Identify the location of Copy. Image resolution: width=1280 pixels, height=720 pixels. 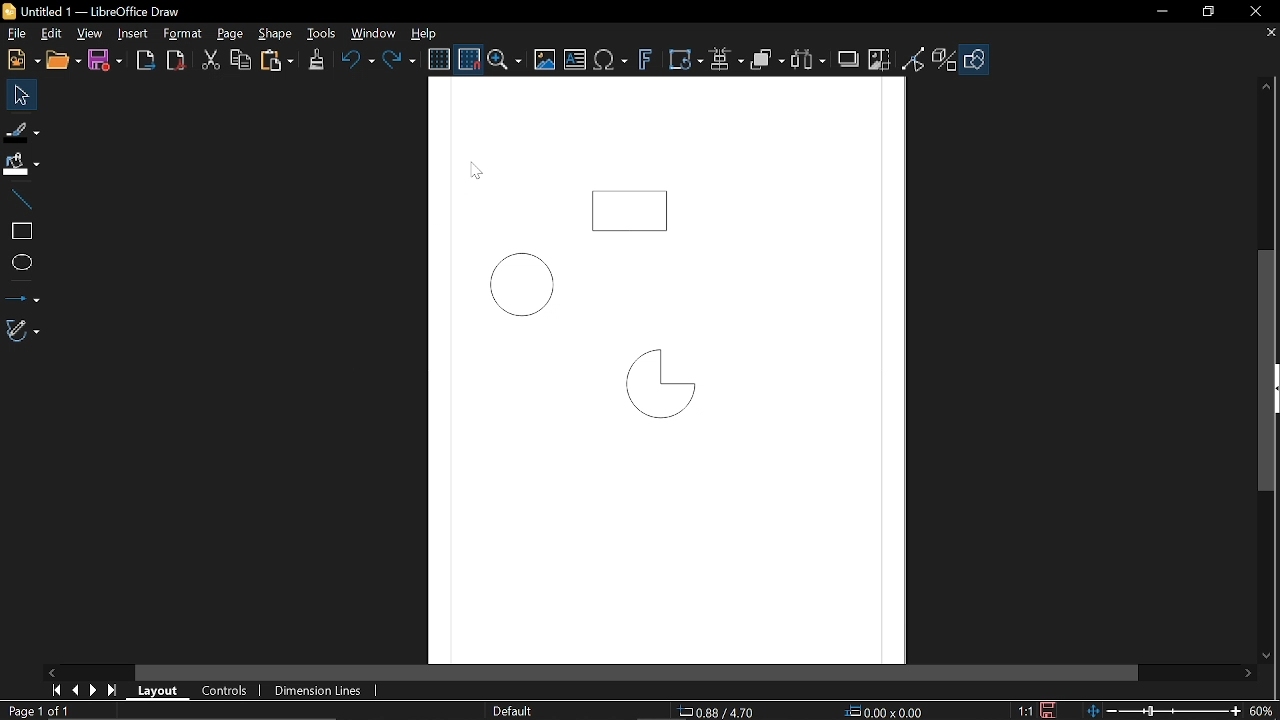
(241, 60).